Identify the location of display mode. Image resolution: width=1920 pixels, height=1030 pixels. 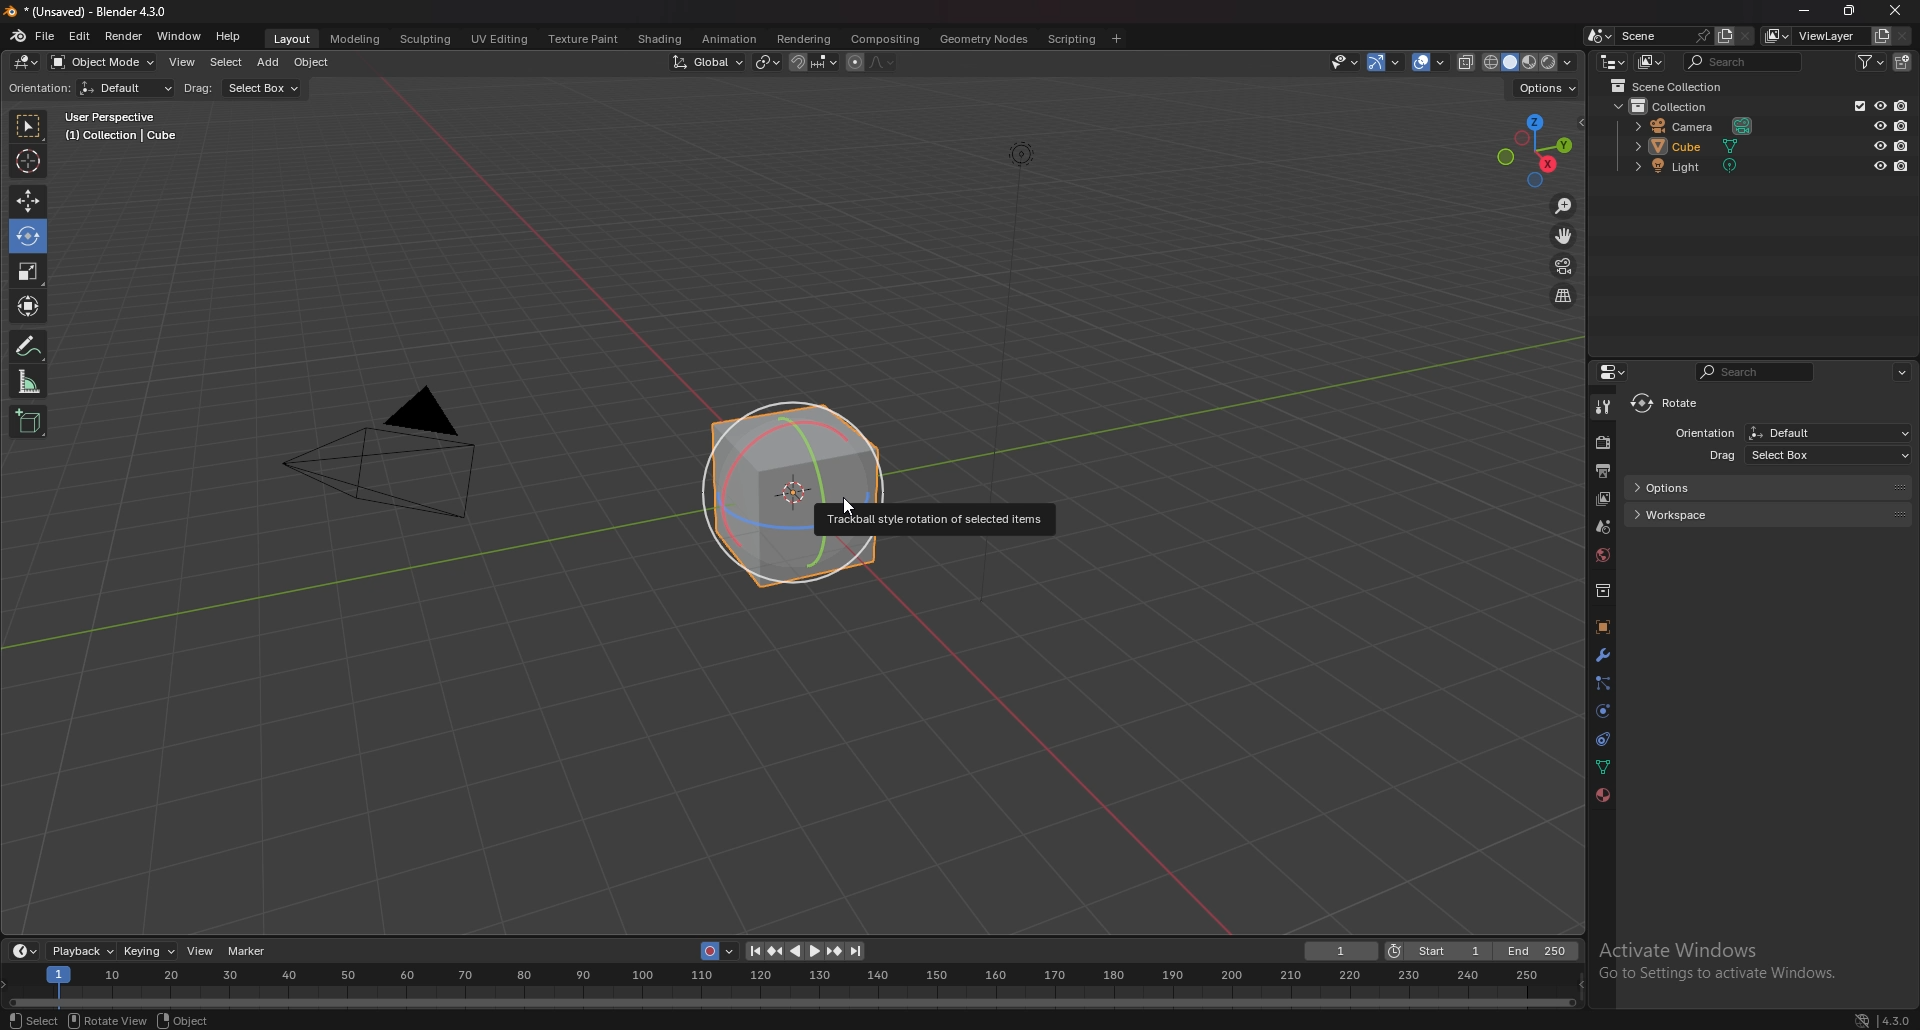
(1651, 62).